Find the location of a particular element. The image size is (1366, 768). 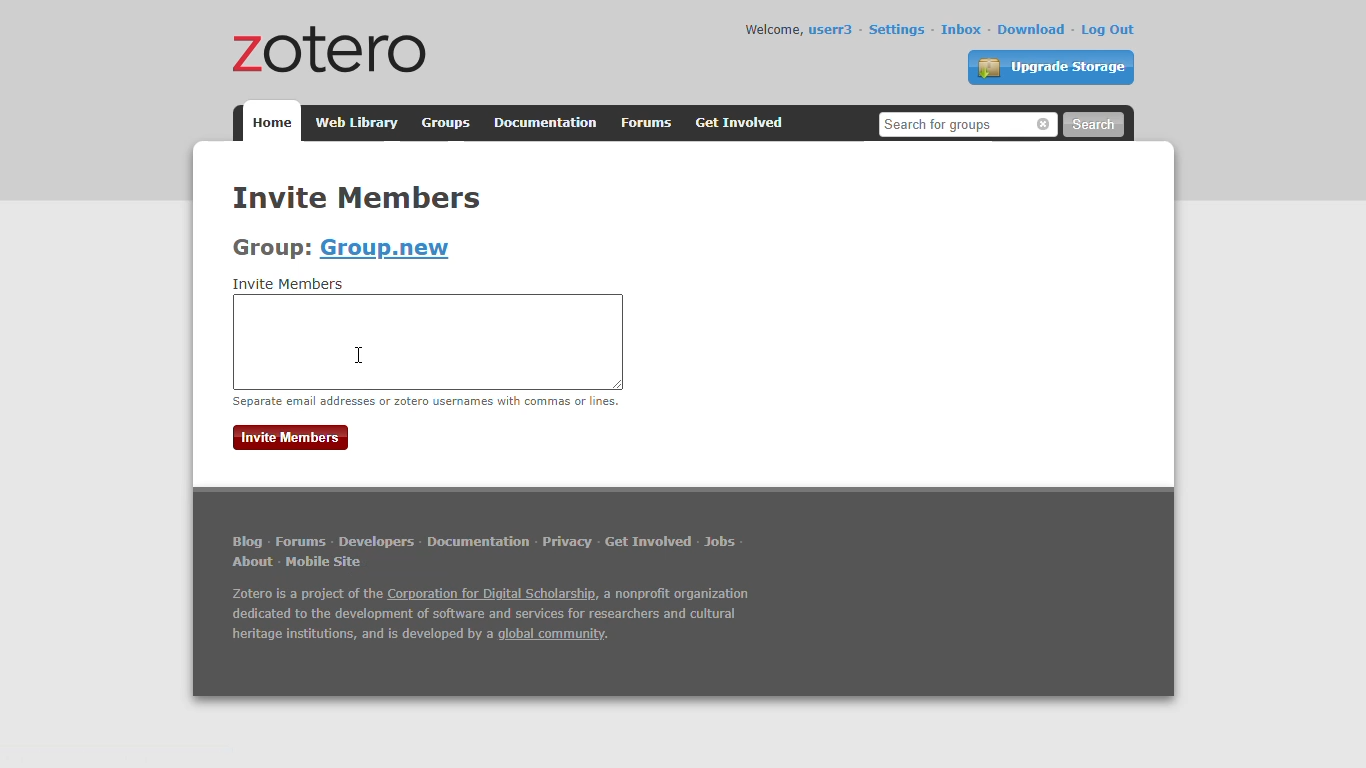

mobile site is located at coordinates (326, 562).